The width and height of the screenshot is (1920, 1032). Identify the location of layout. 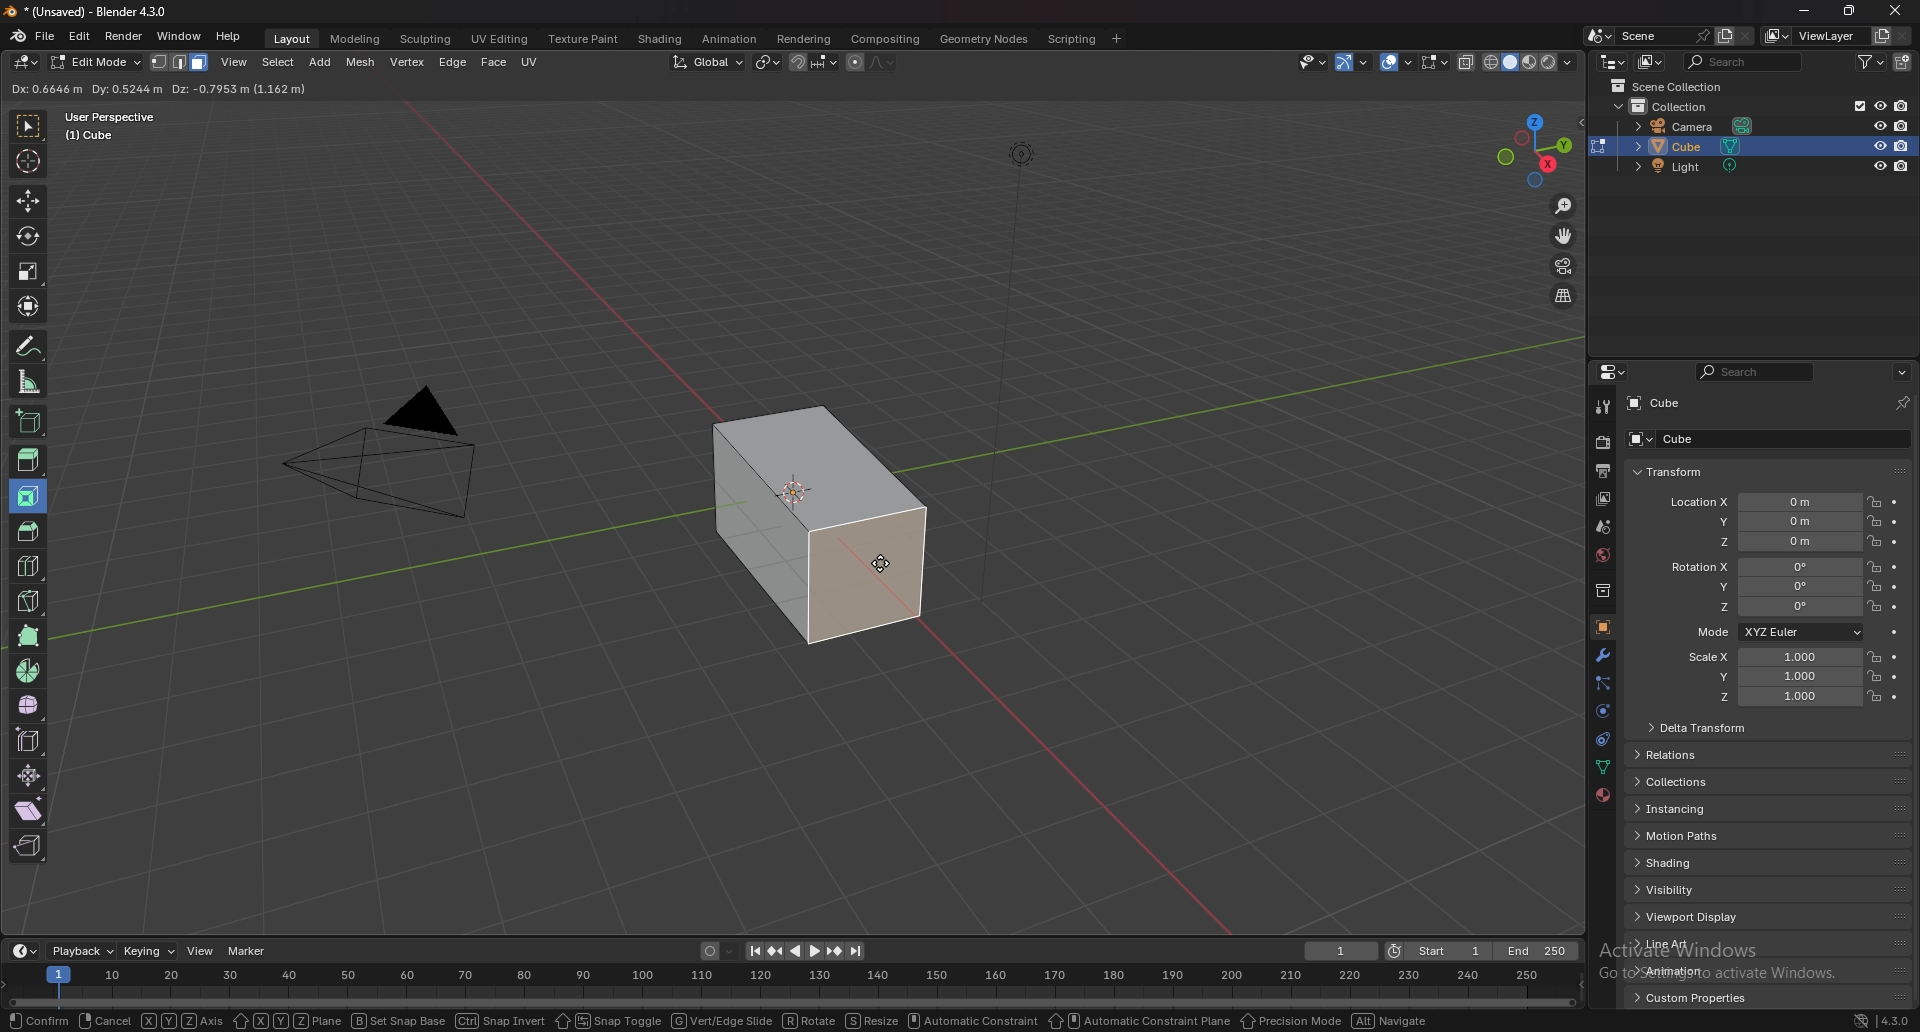
(294, 40).